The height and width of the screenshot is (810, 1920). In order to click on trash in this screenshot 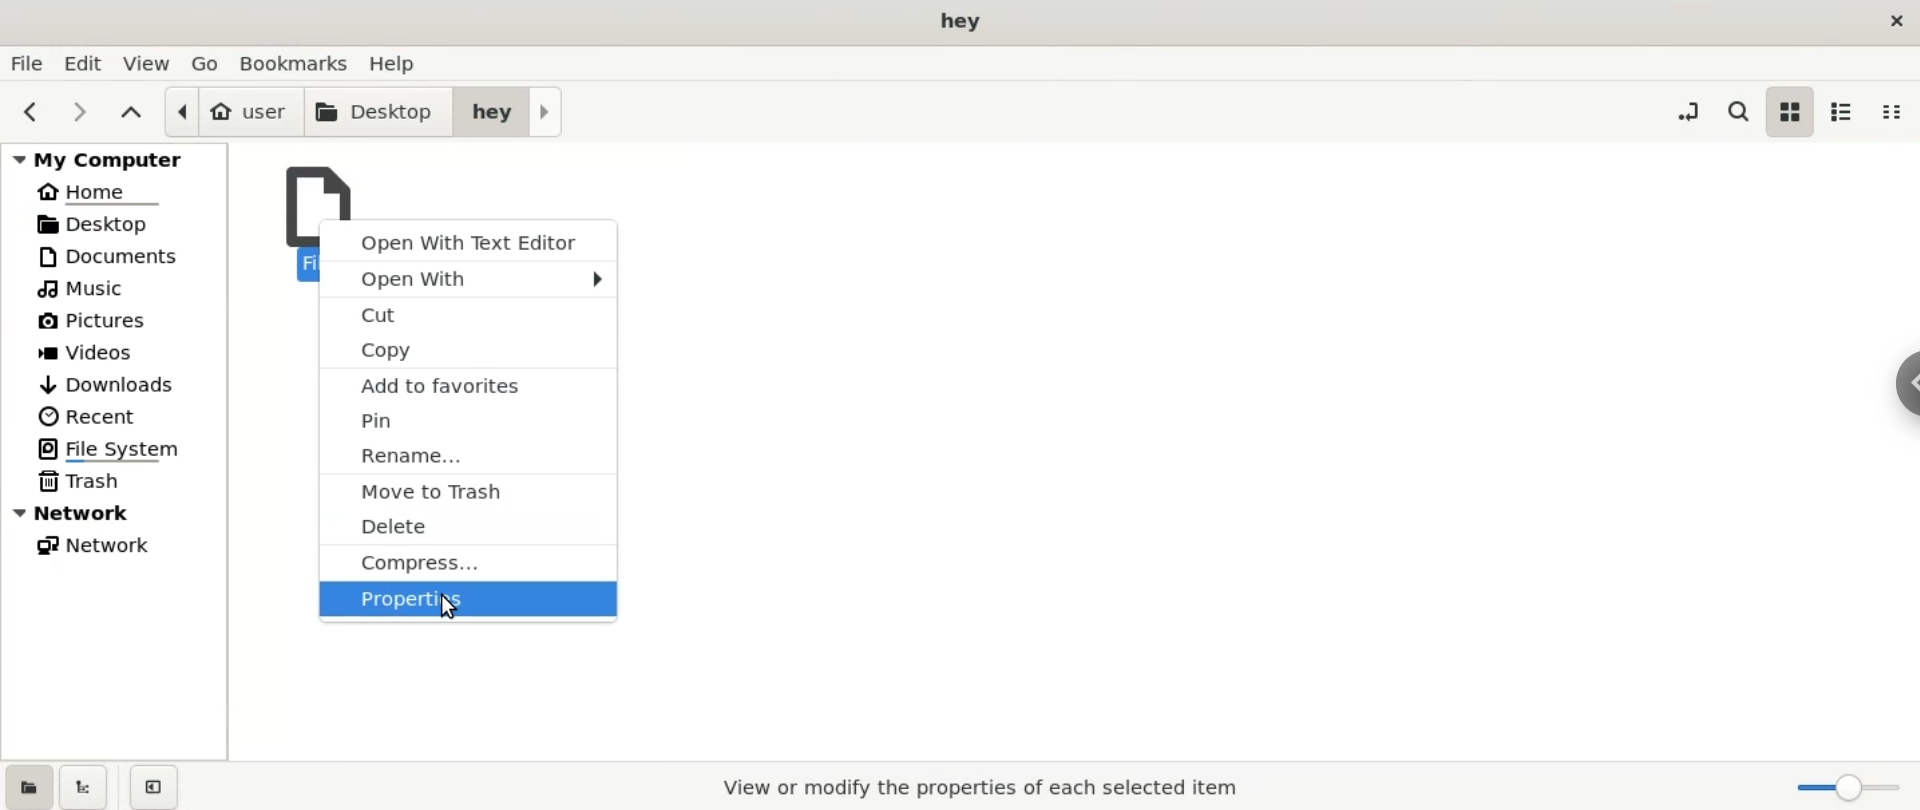, I will do `click(112, 483)`.